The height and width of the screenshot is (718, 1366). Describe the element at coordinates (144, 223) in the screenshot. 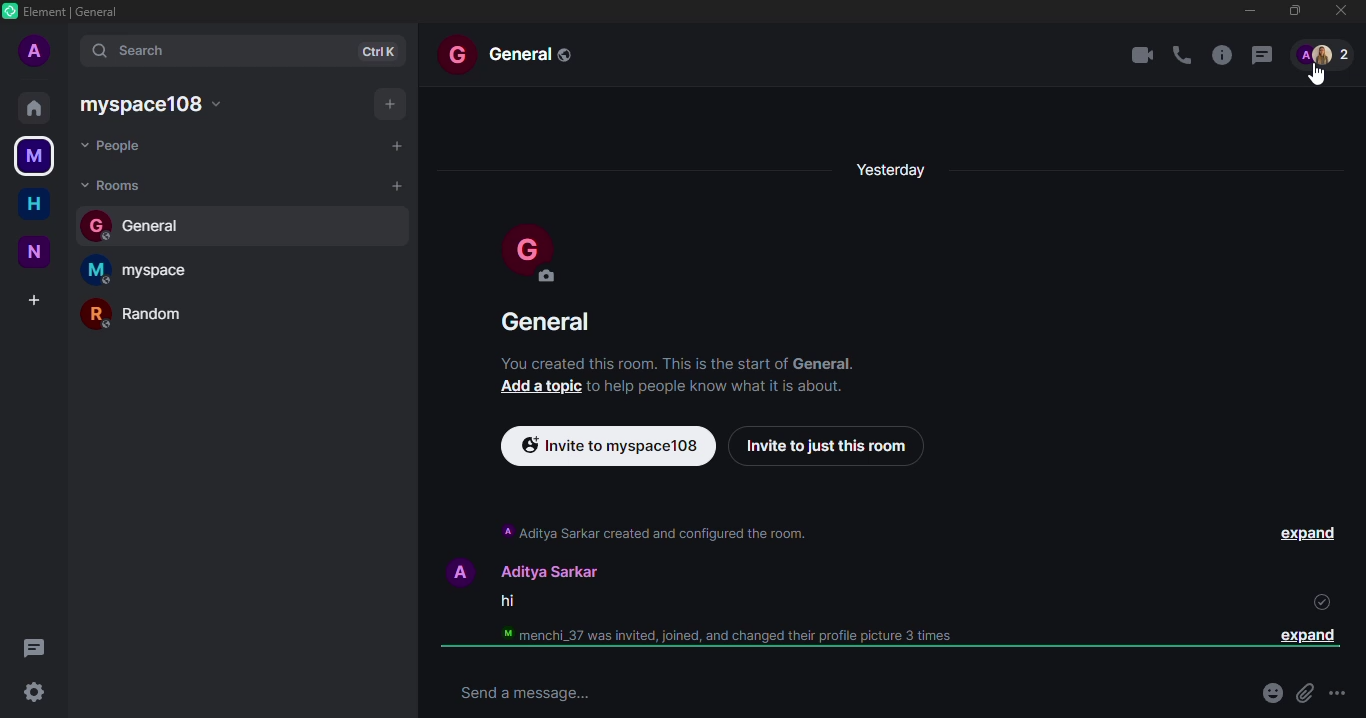

I see `general` at that location.